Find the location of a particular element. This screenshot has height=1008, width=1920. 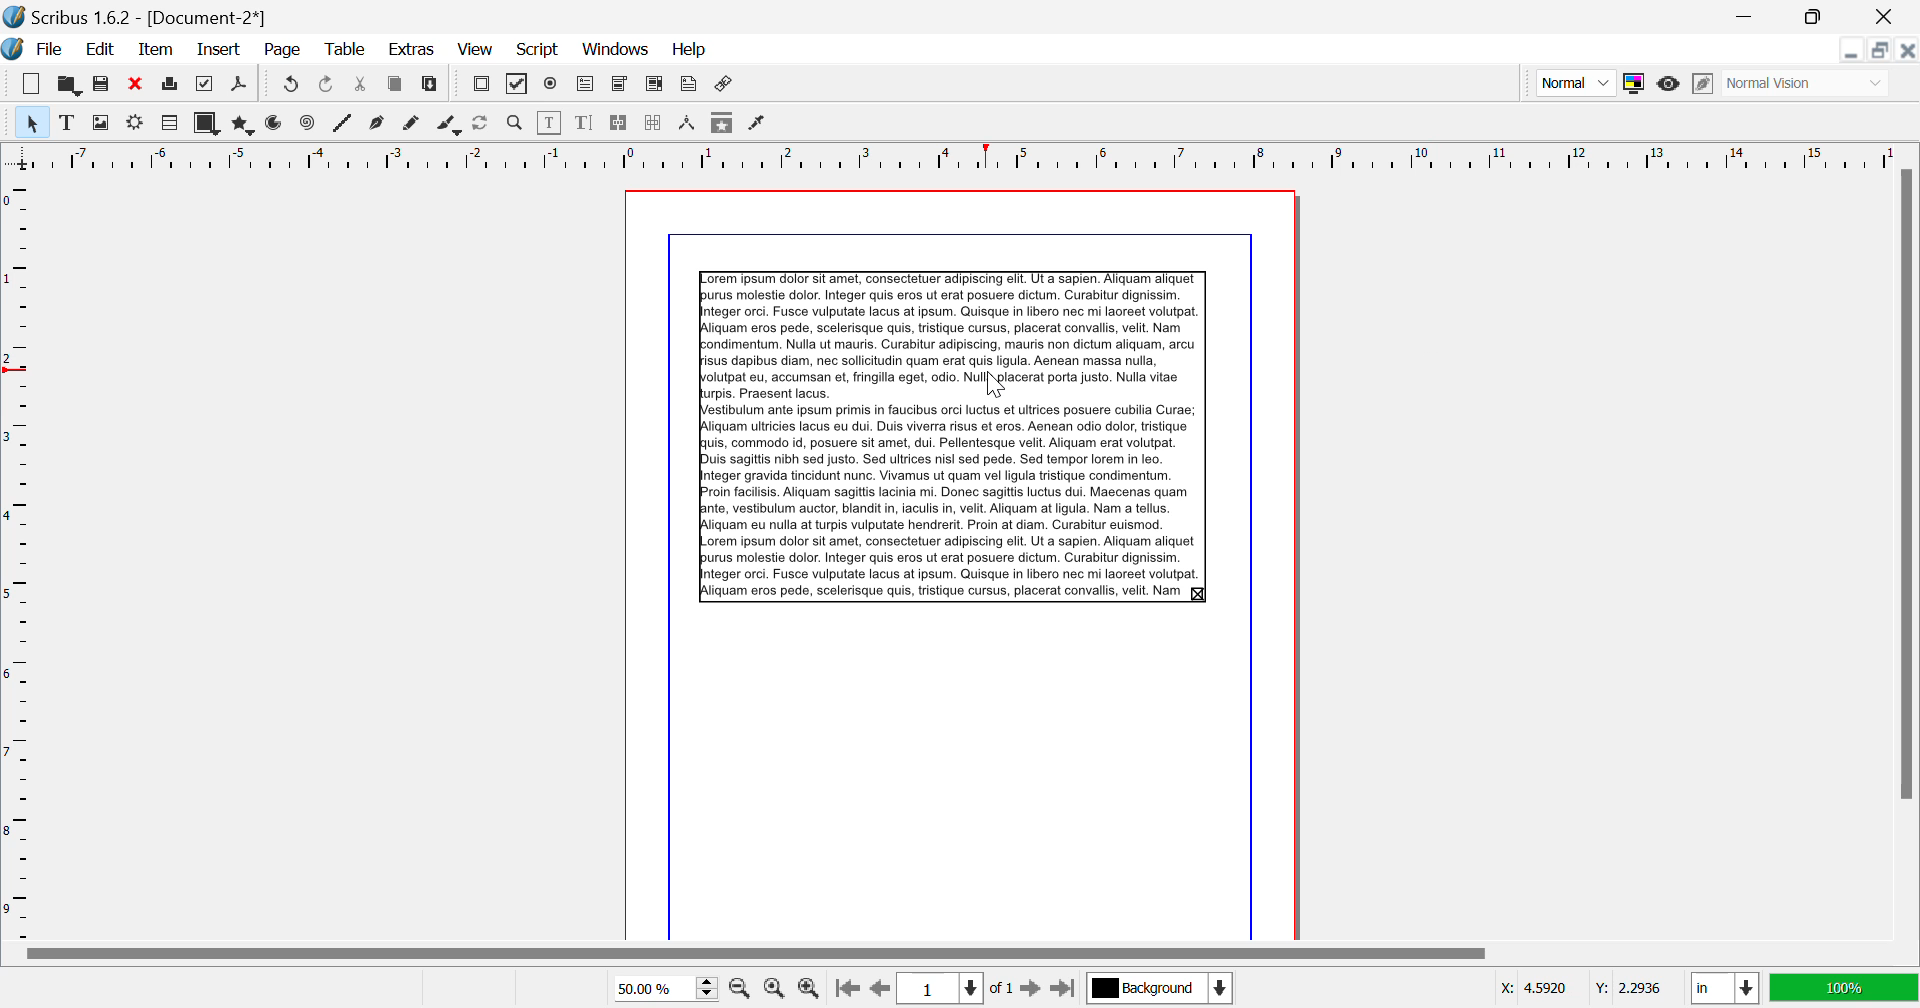

Undo is located at coordinates (329, 86).